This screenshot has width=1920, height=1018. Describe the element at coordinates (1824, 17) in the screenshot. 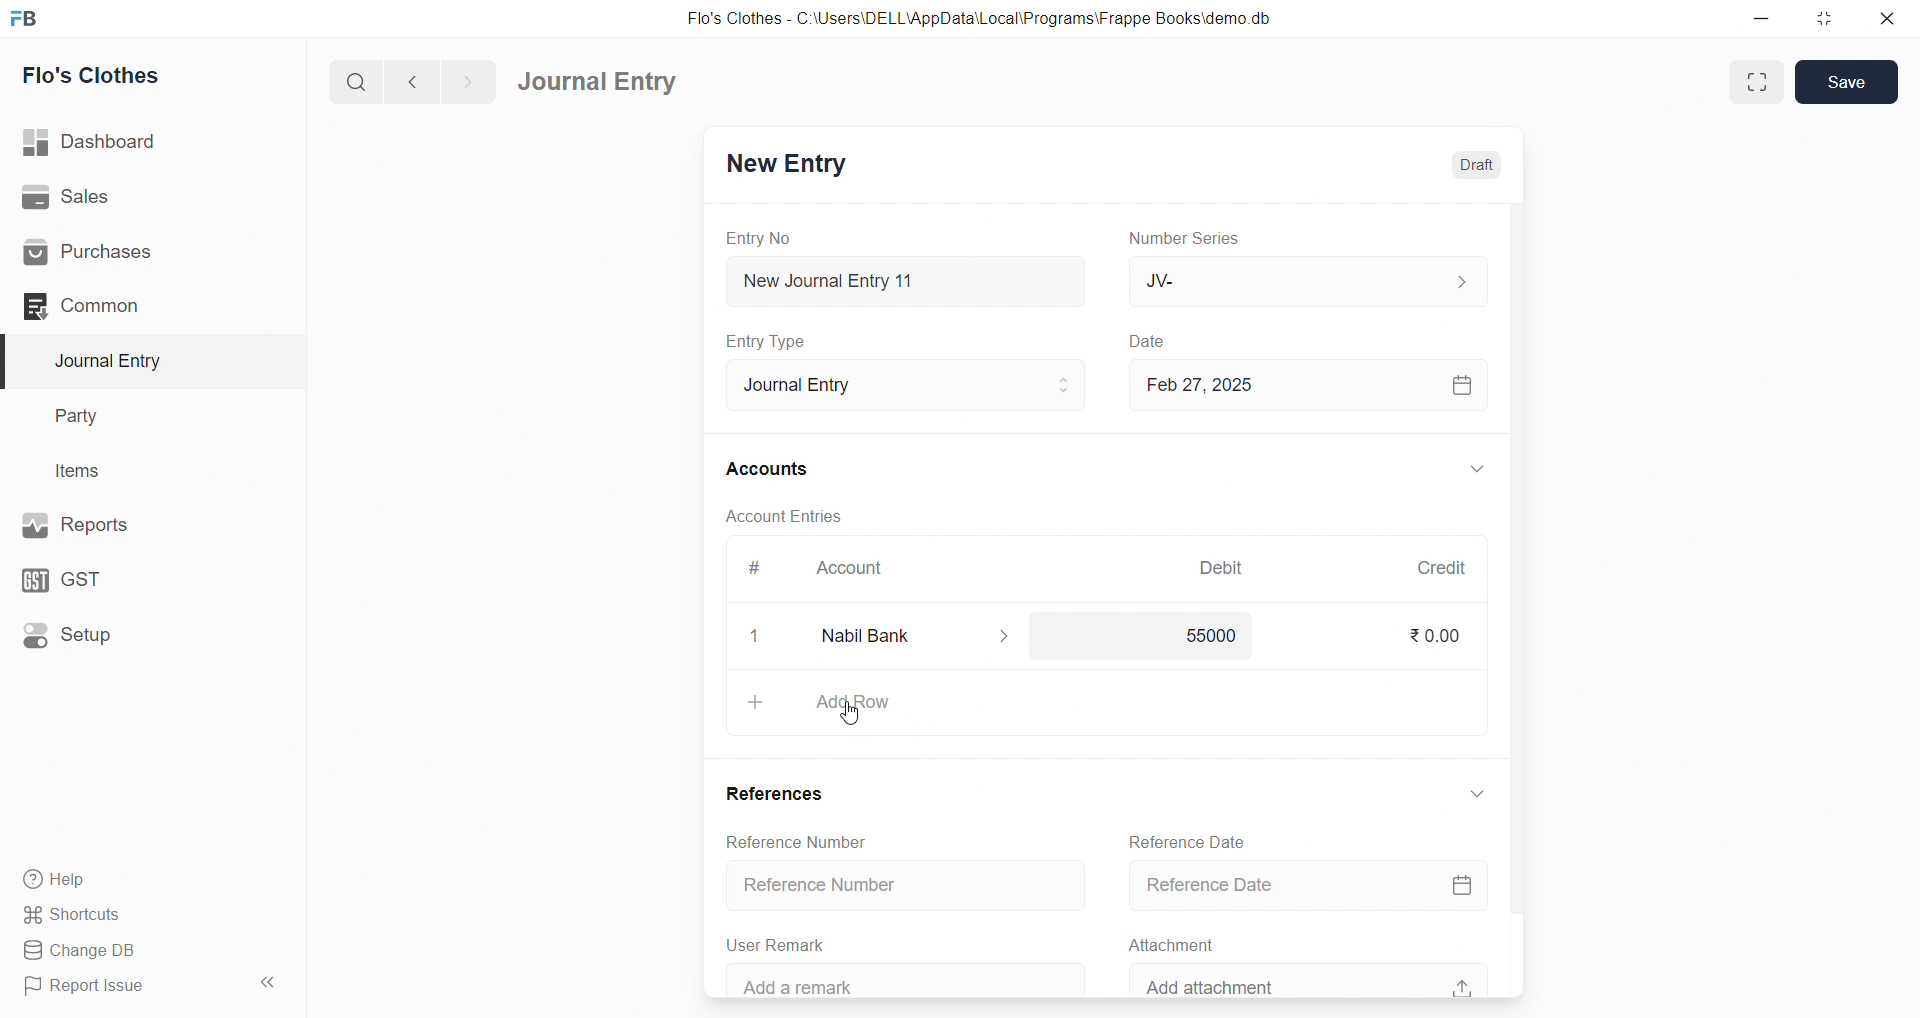

I see `resize` at that location.